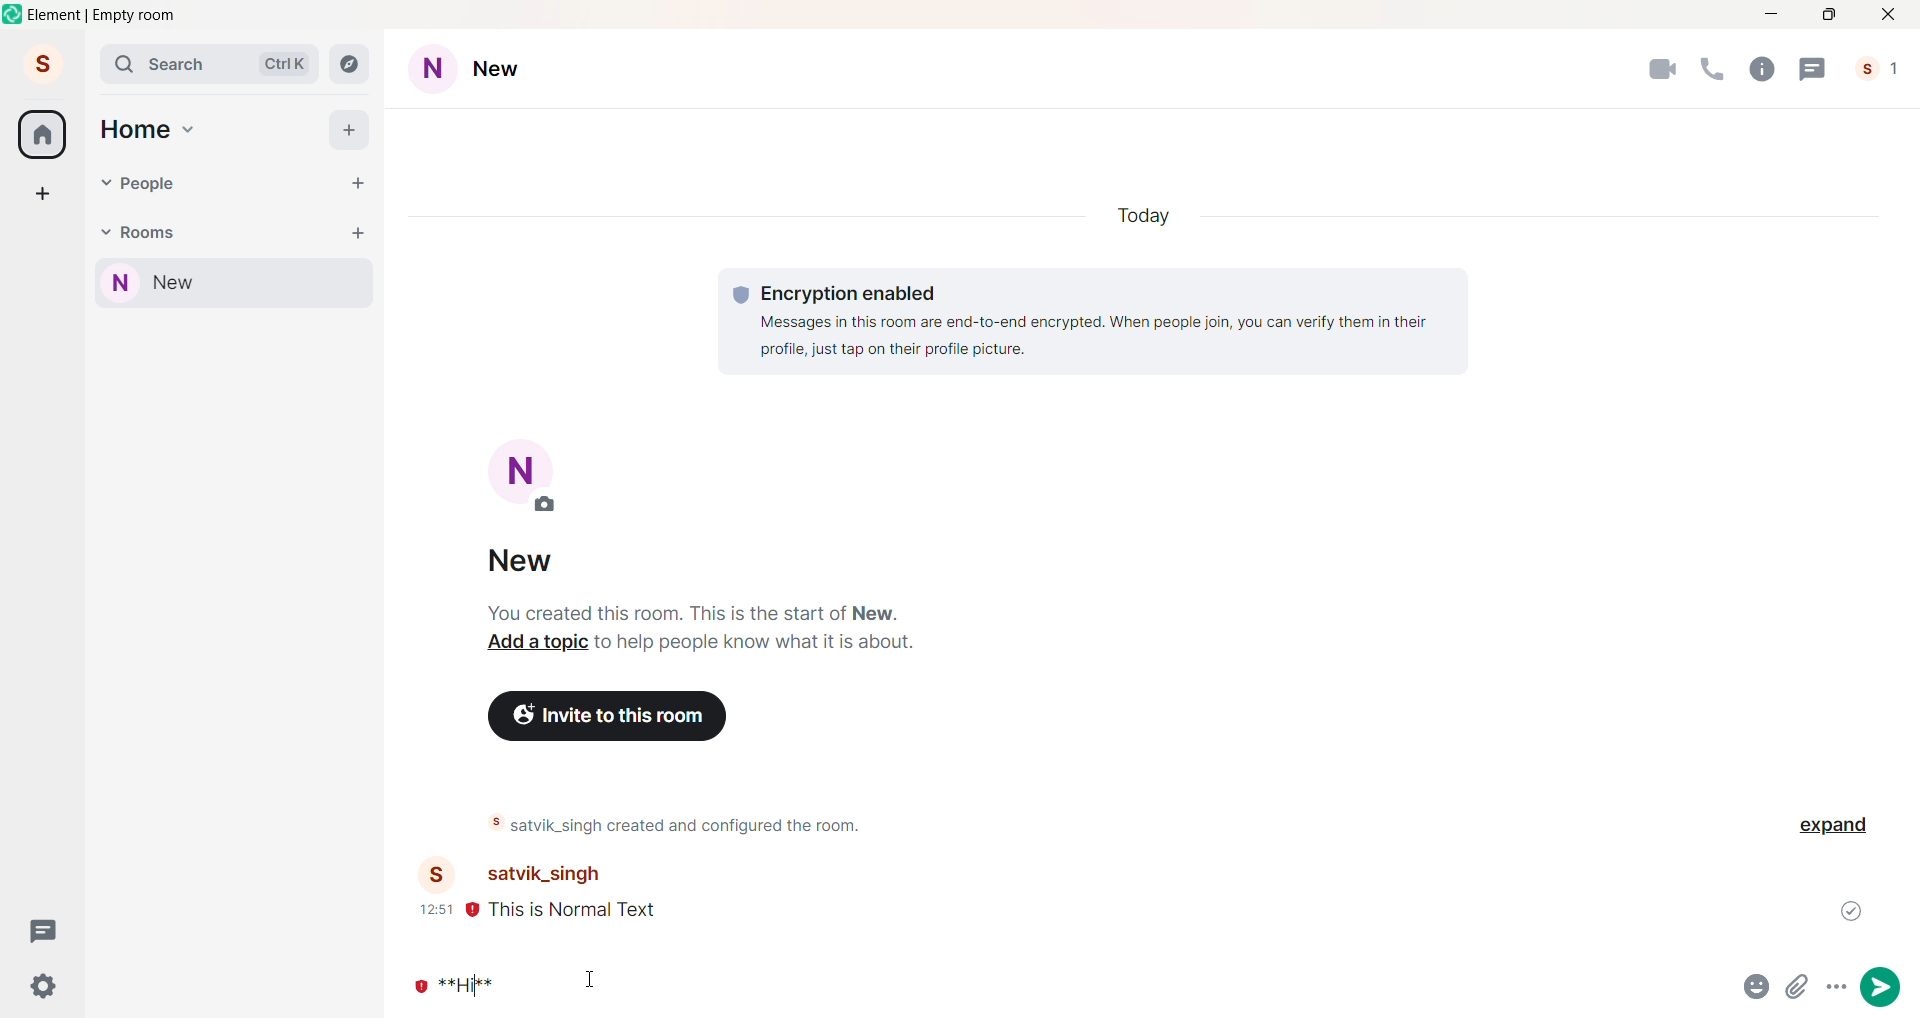  Describe the element at coordinates (105, 233) in the screenshot. I see `Room Drop down` at that location.